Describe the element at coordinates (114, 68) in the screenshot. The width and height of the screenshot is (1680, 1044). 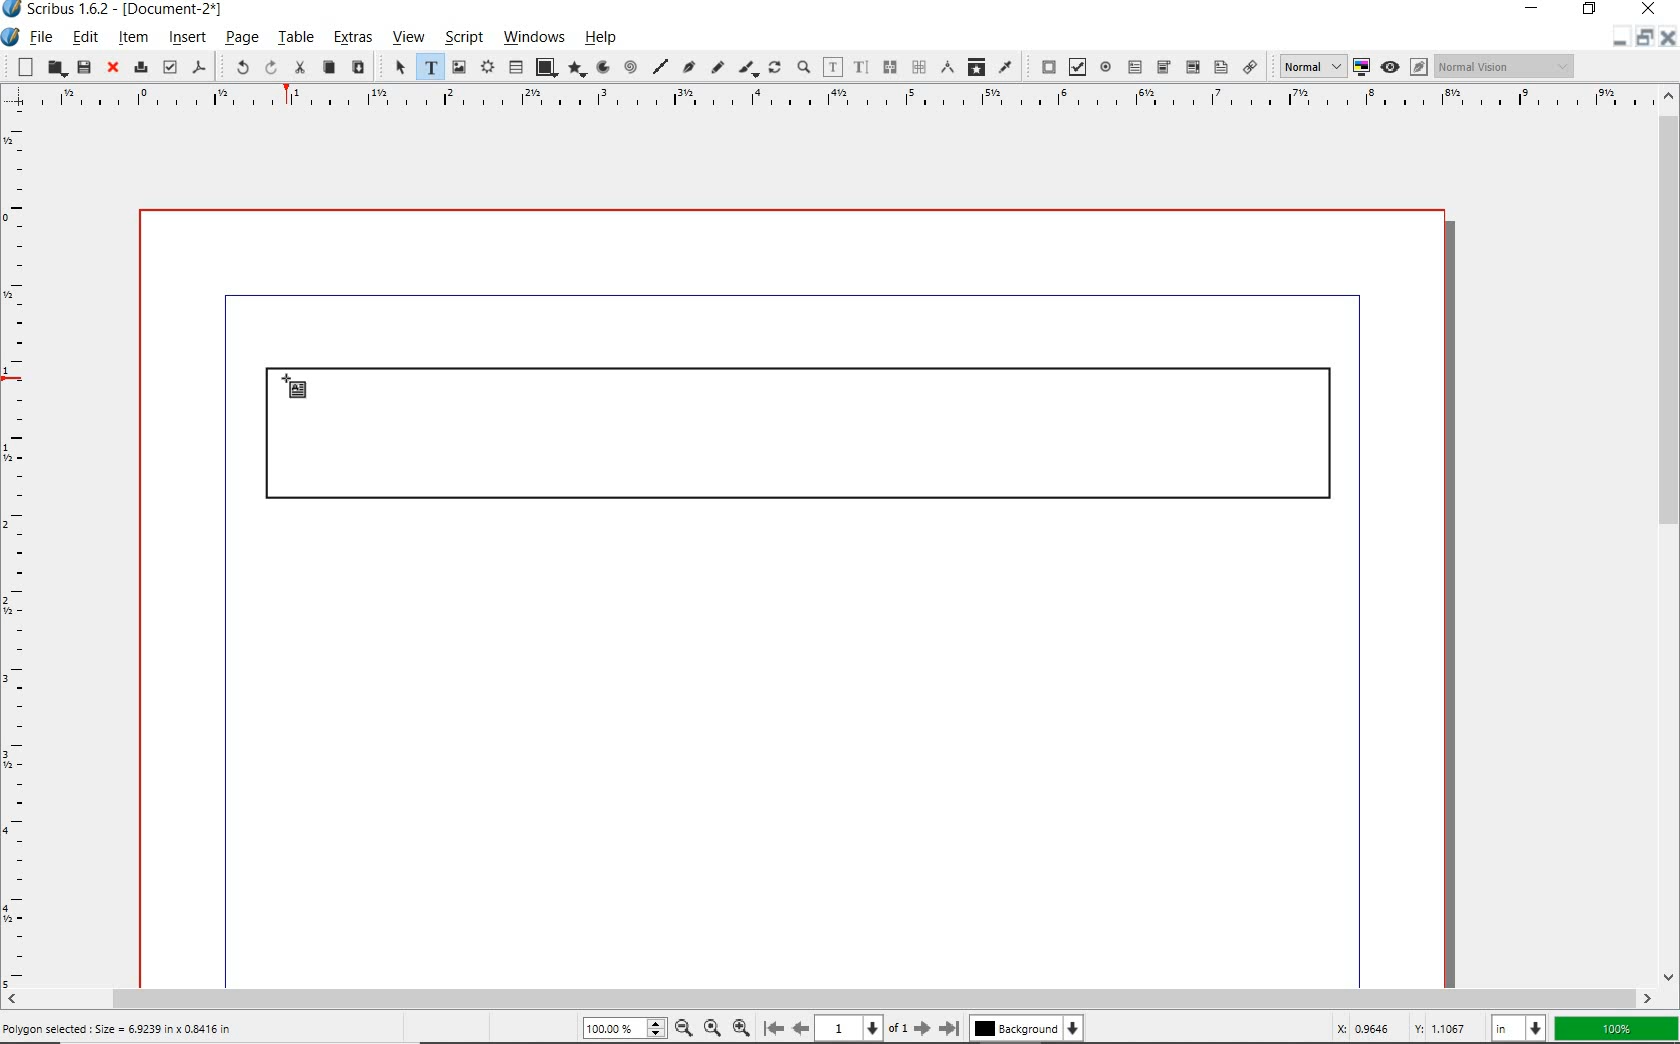
I see `close` at that location.